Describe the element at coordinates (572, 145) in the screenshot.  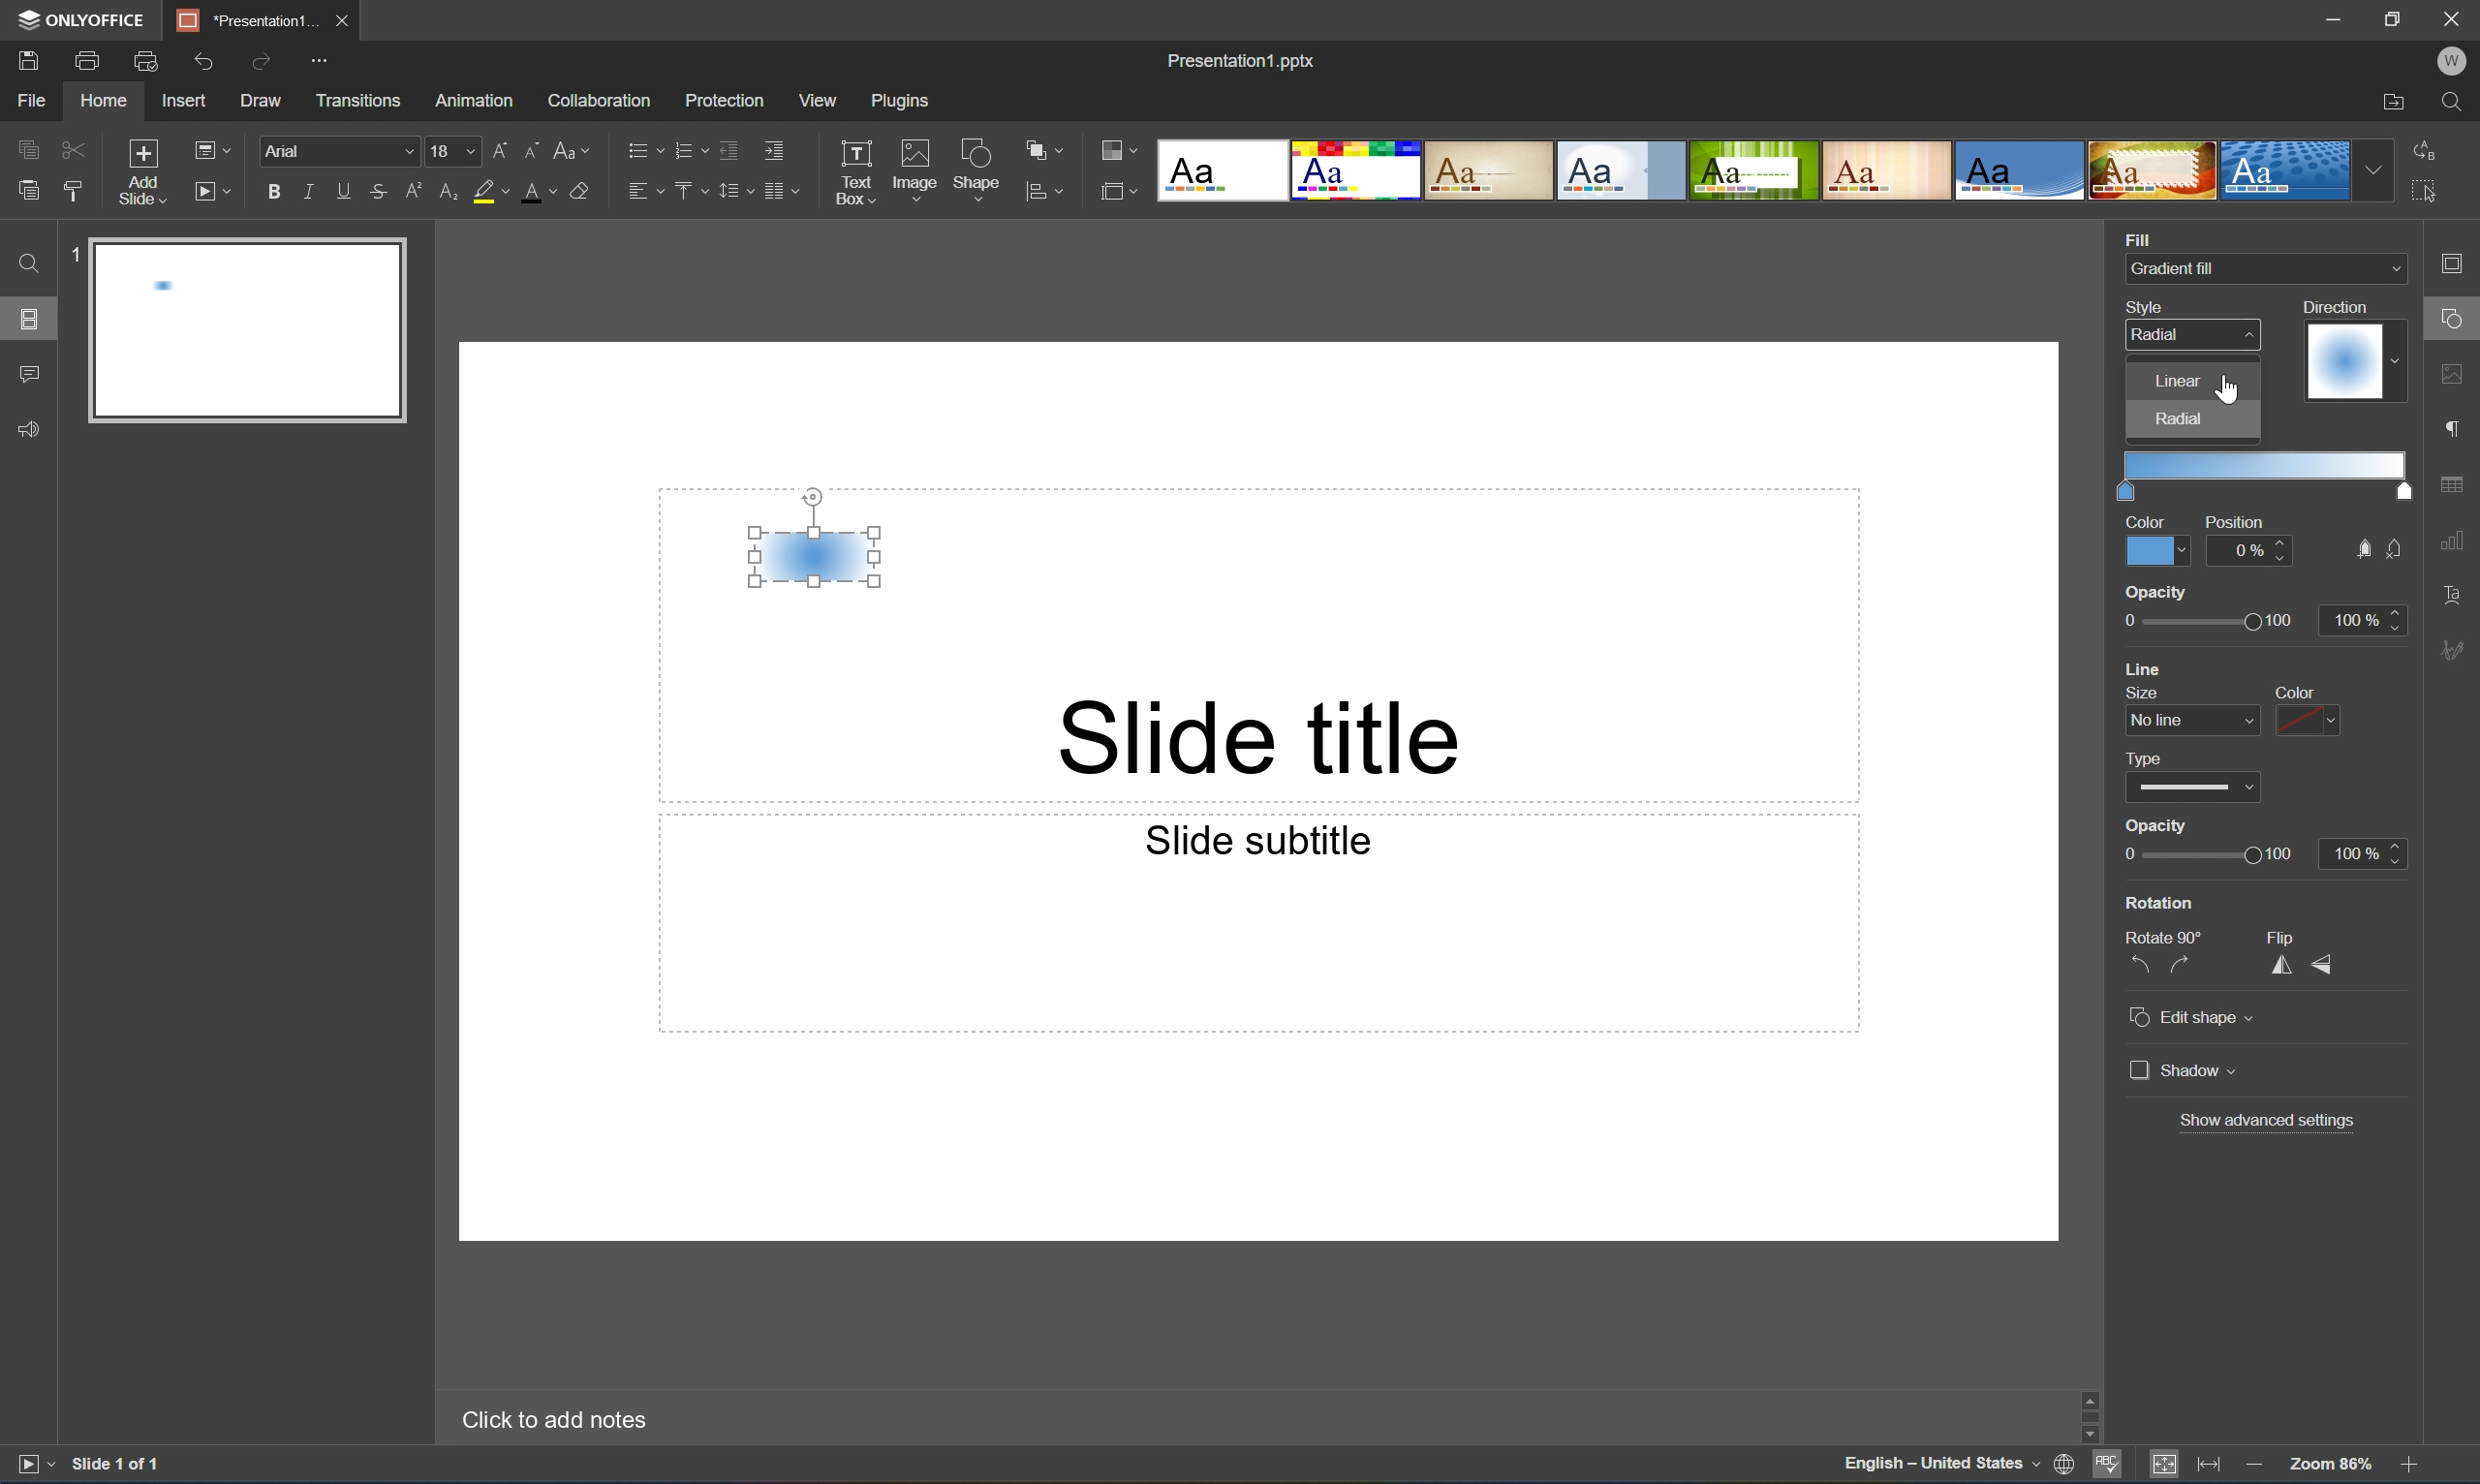
I see `Change case` at that location.